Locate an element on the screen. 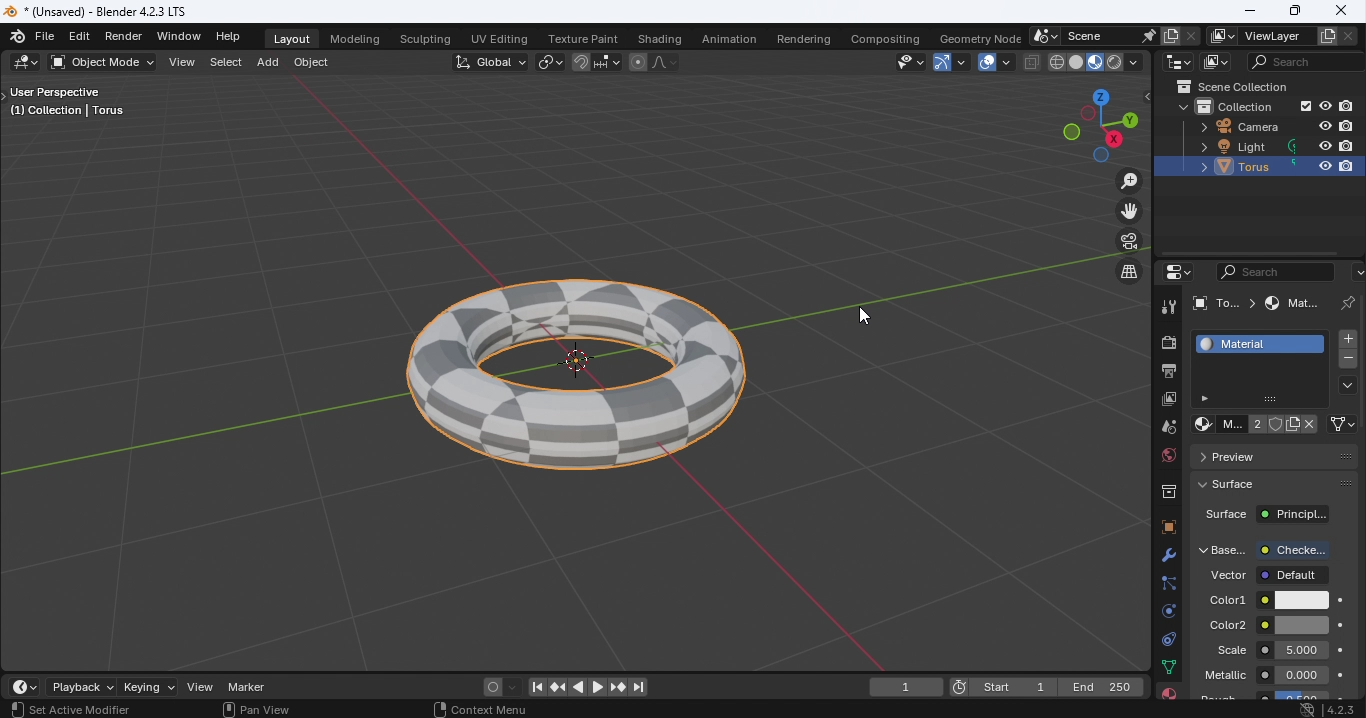 The height and width of the screenshot is (718, 1366). Pin is located at coordinates (1350, 303).